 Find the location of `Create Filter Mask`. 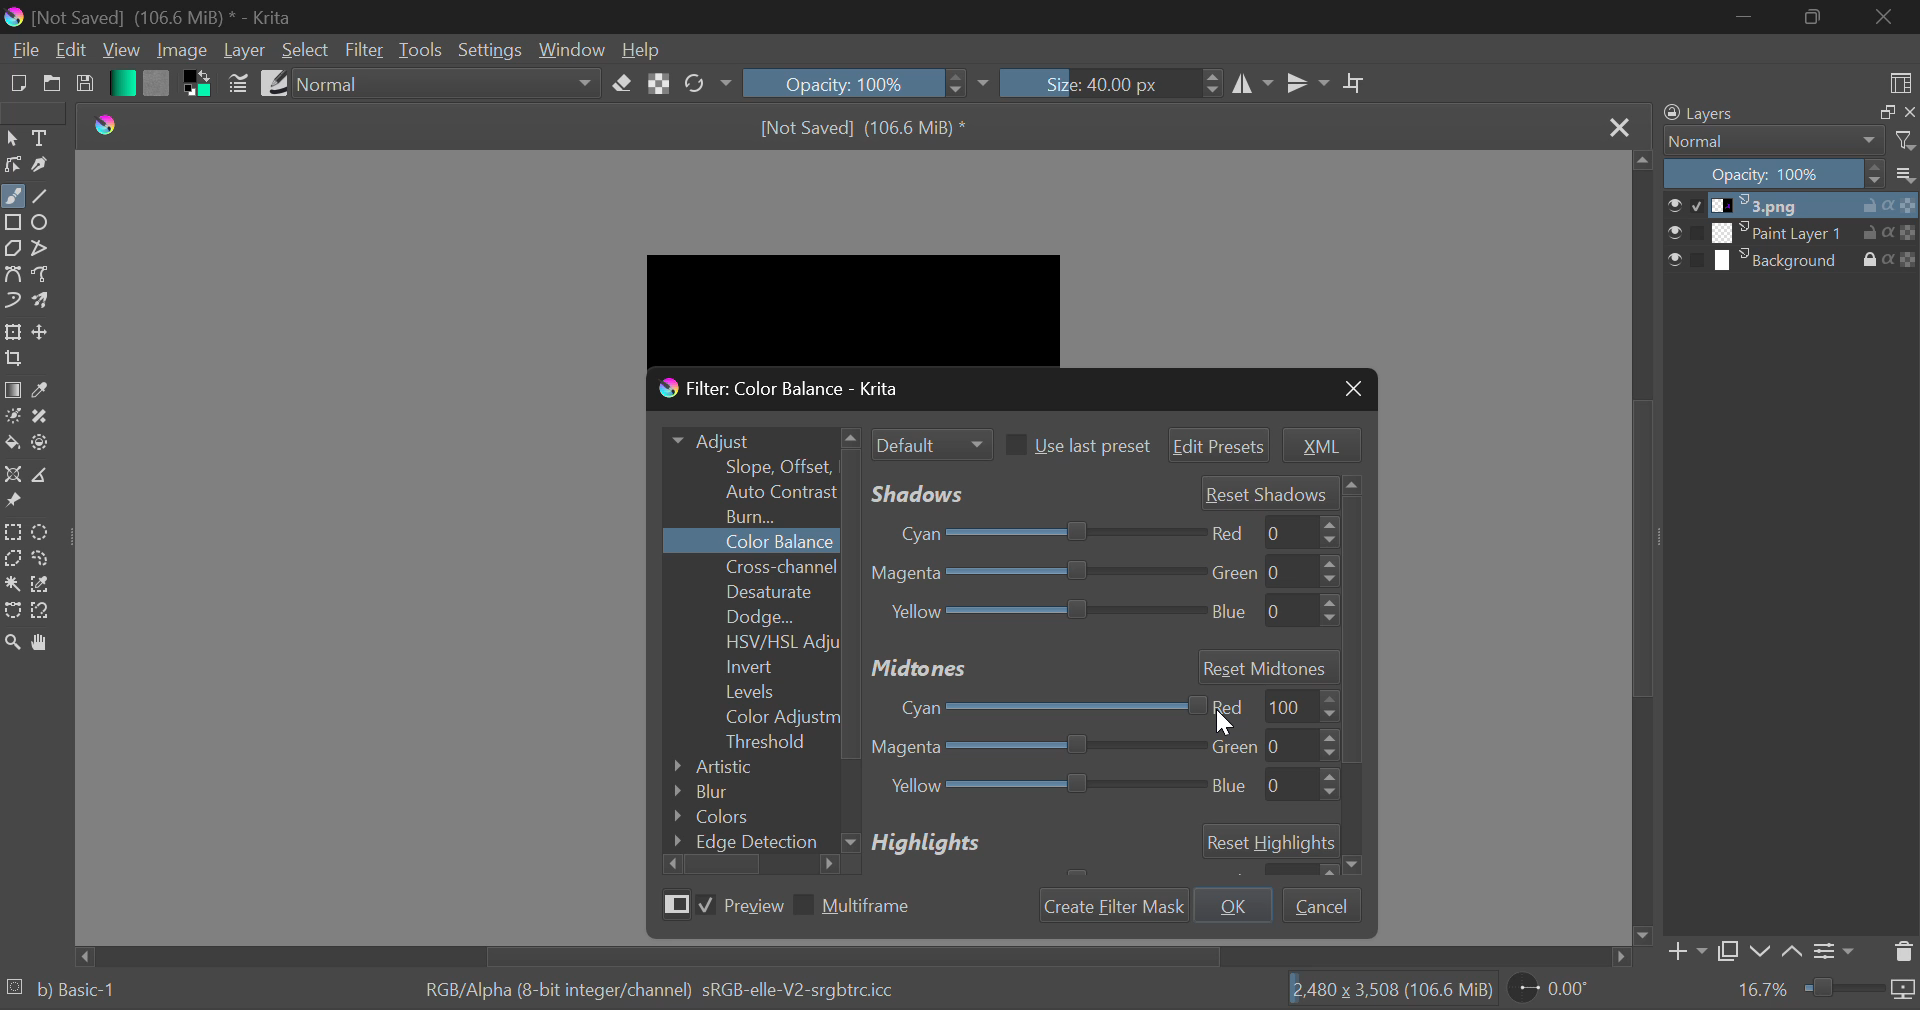

Create Filter Mask is located at coordinates (1116, 905).